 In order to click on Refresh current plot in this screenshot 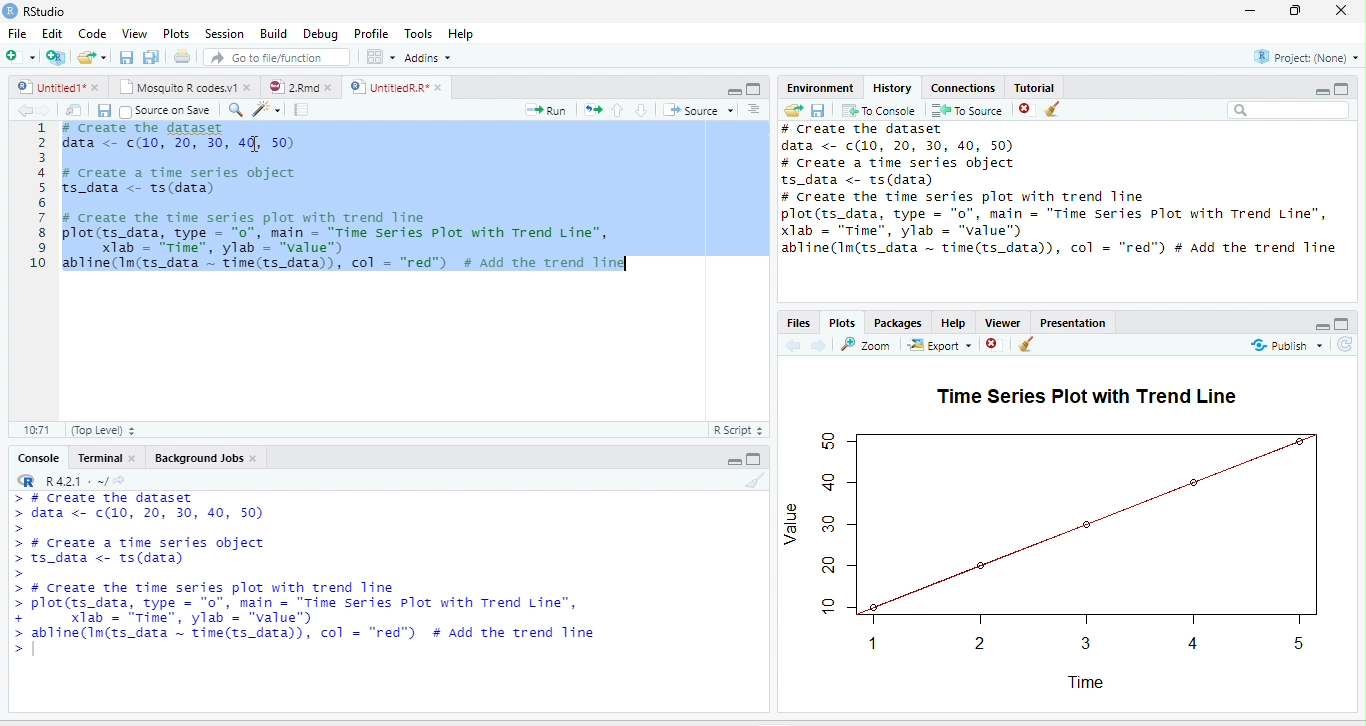, I will do `click(1346, 345)`.